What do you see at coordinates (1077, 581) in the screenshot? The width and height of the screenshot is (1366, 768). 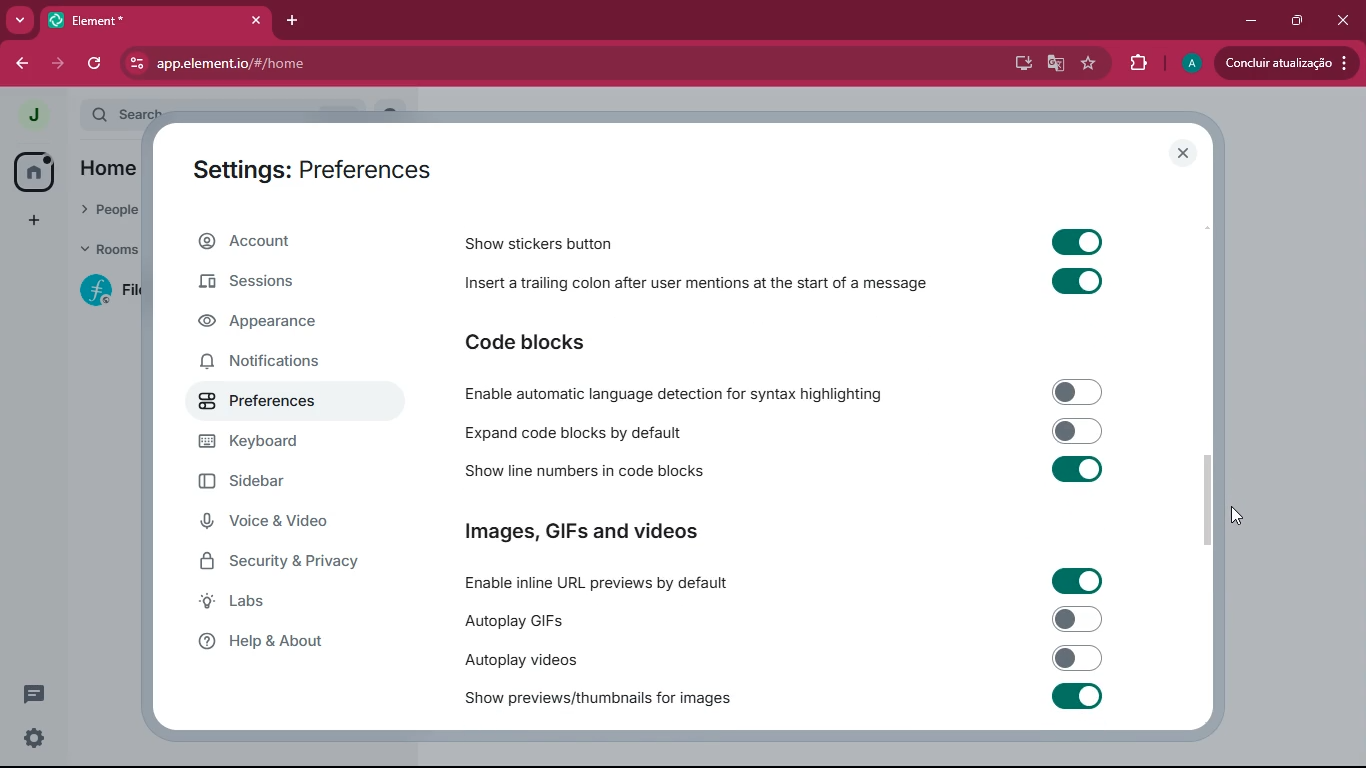 I see `` at bounding box center [1077, 581].